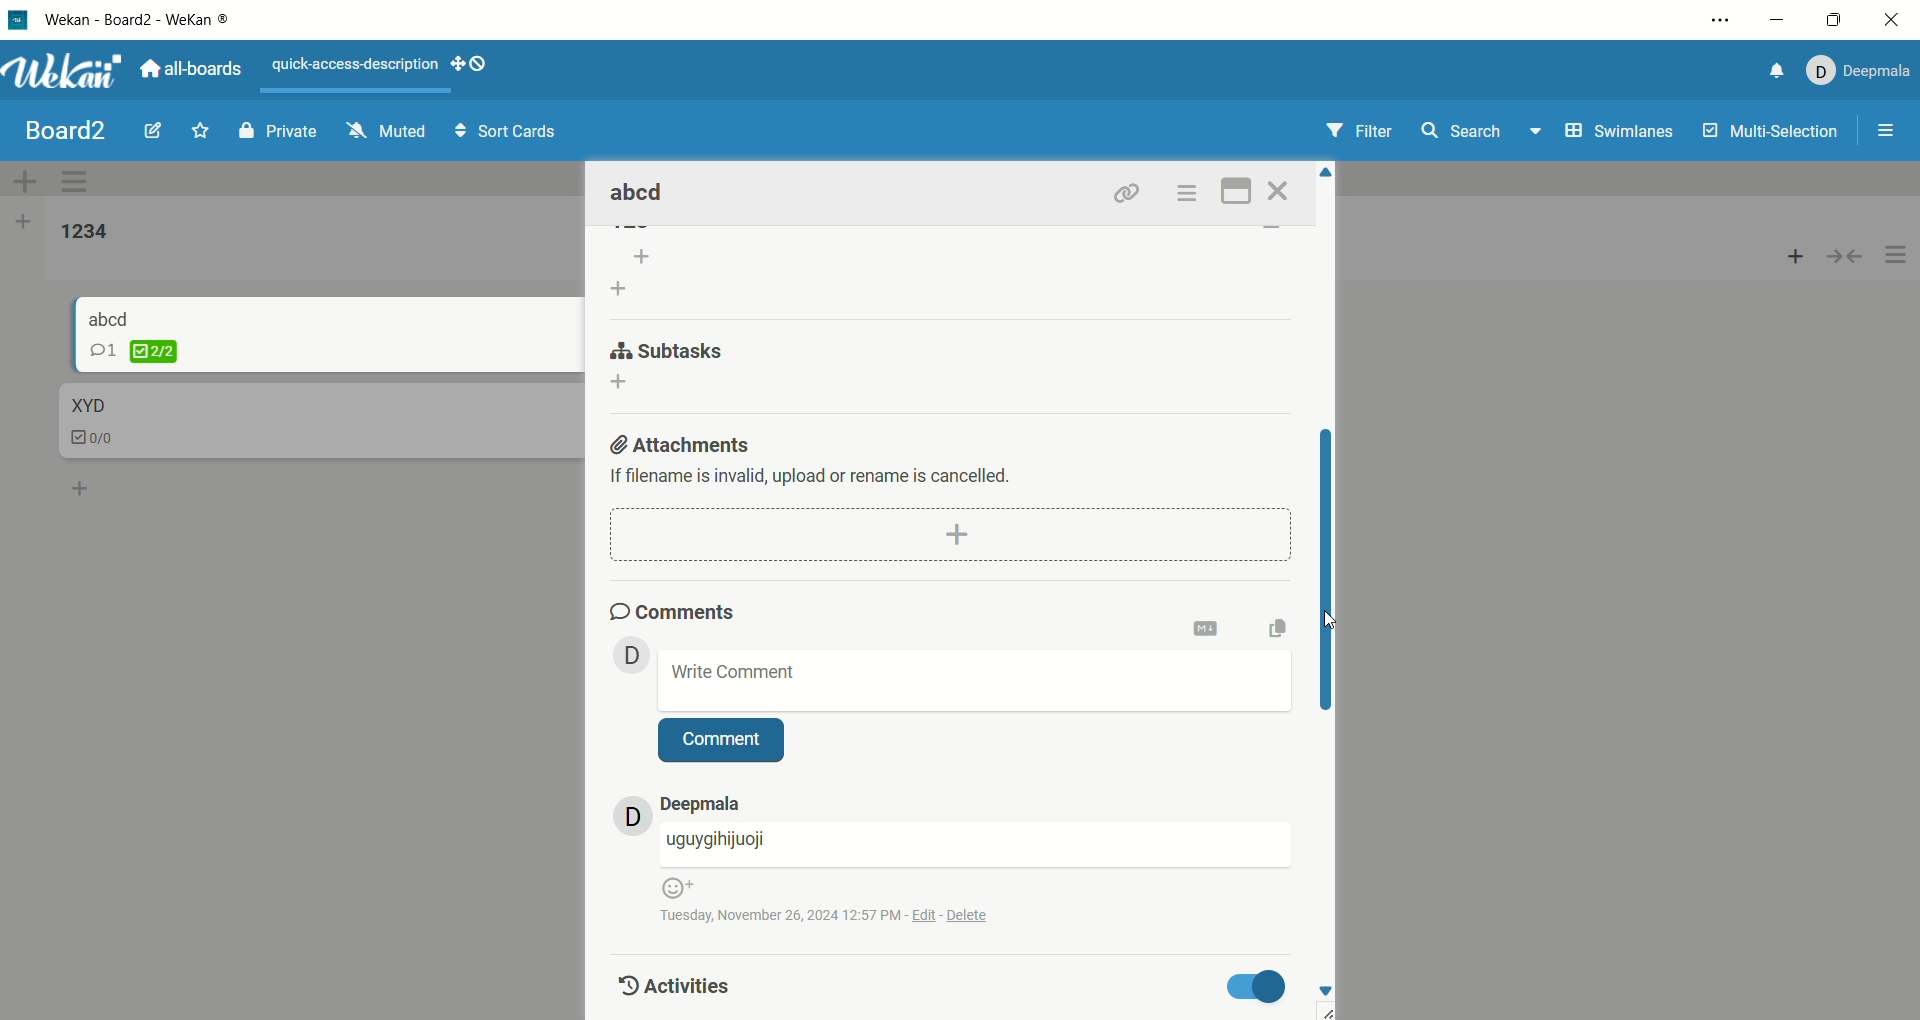  What do you see at coordinates (1723, 20) in the screenshot?
I see `options` at bounding box center [1723, 20].